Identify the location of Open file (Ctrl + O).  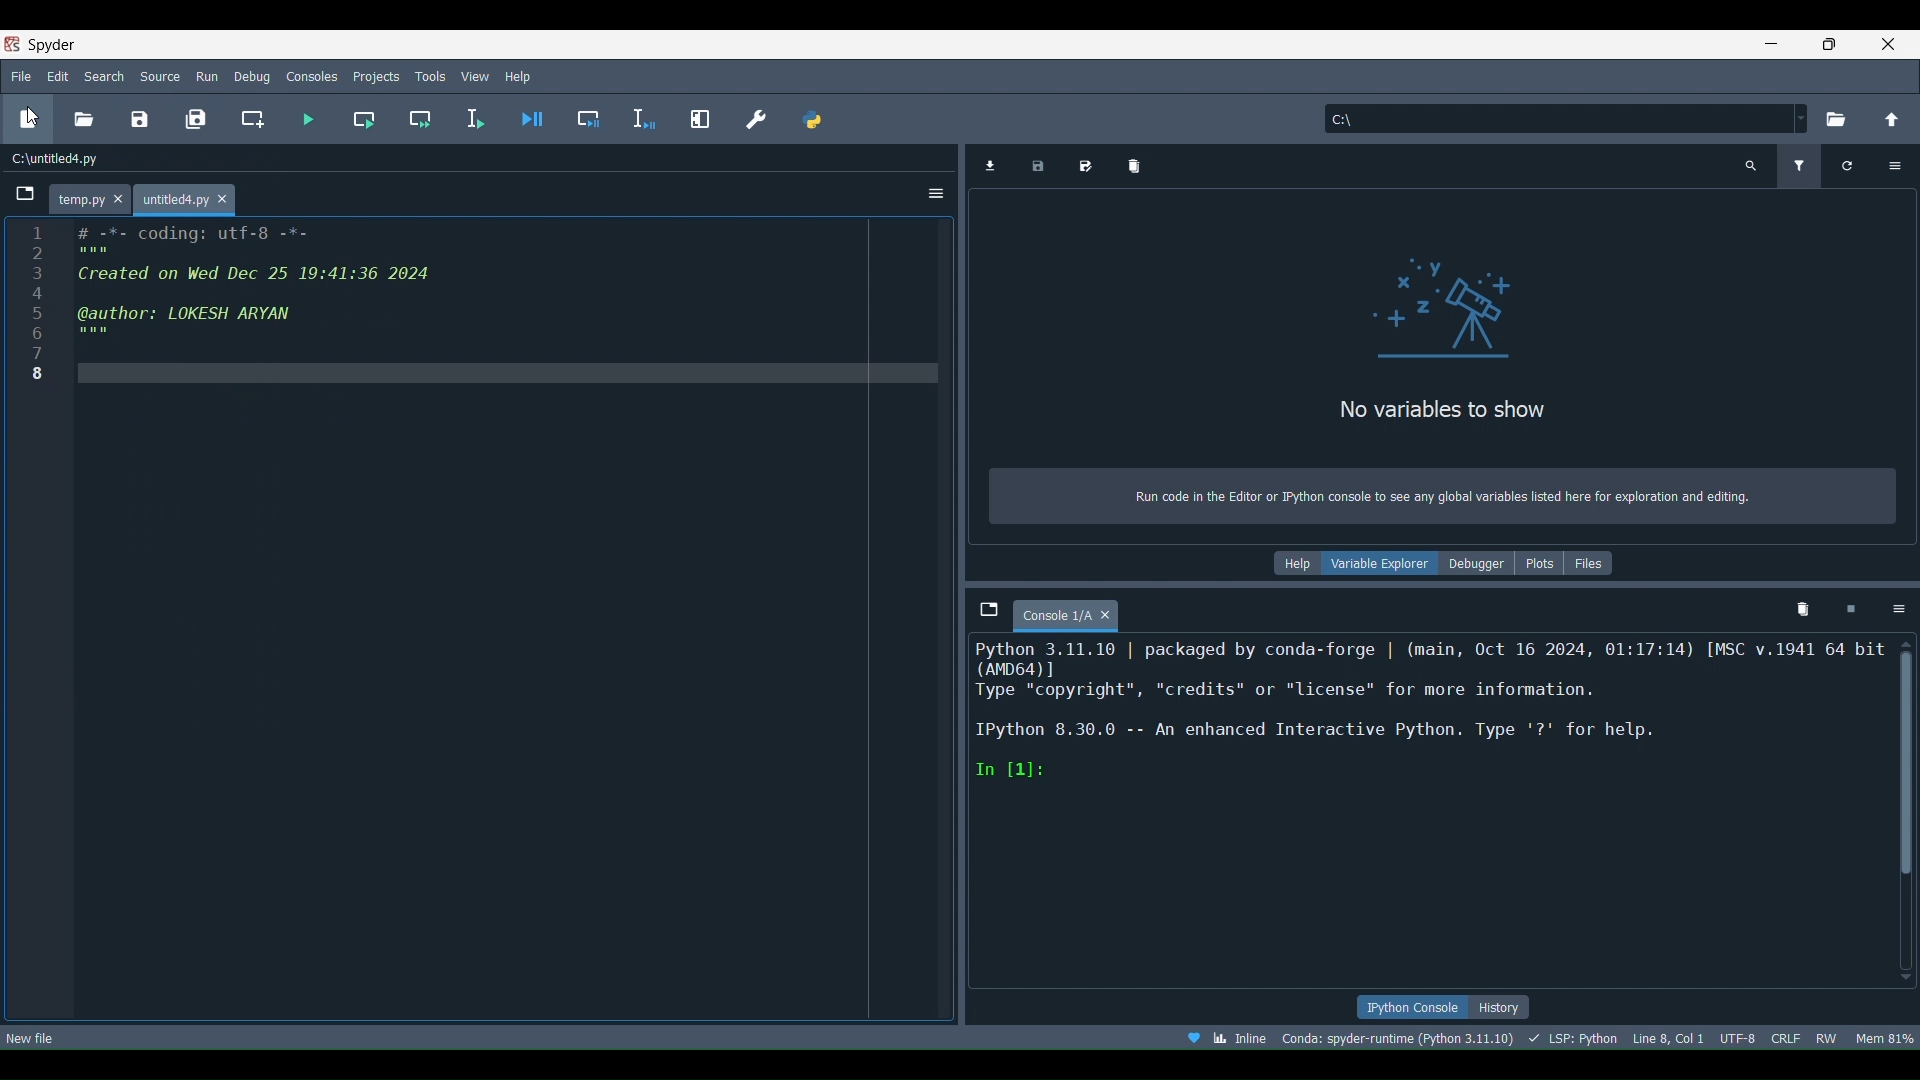
(83, 119).